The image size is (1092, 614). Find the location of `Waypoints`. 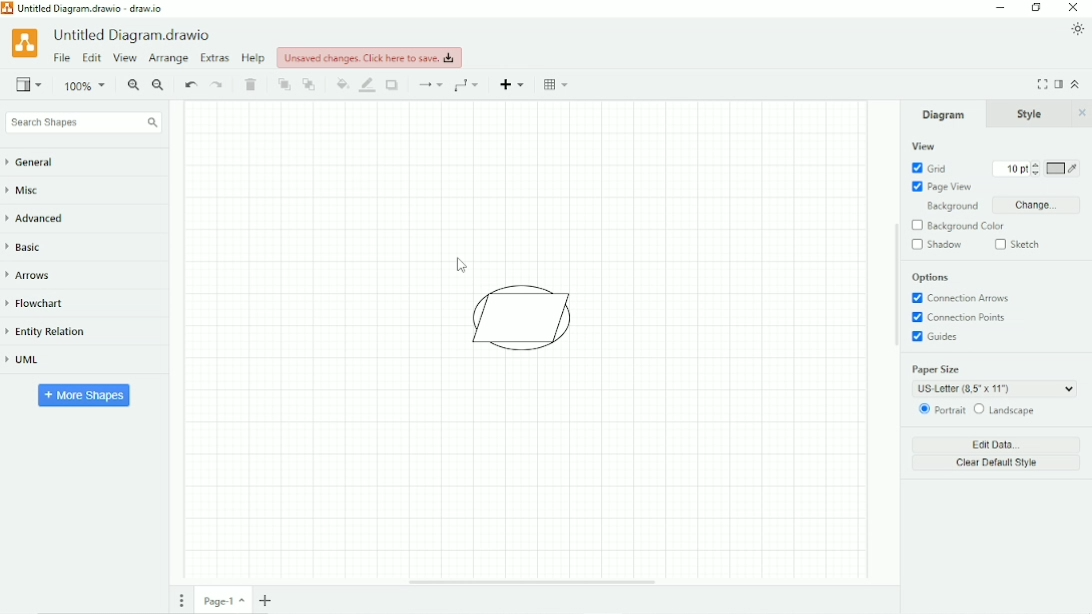

Waypoints is located at coordinates (469, 85).